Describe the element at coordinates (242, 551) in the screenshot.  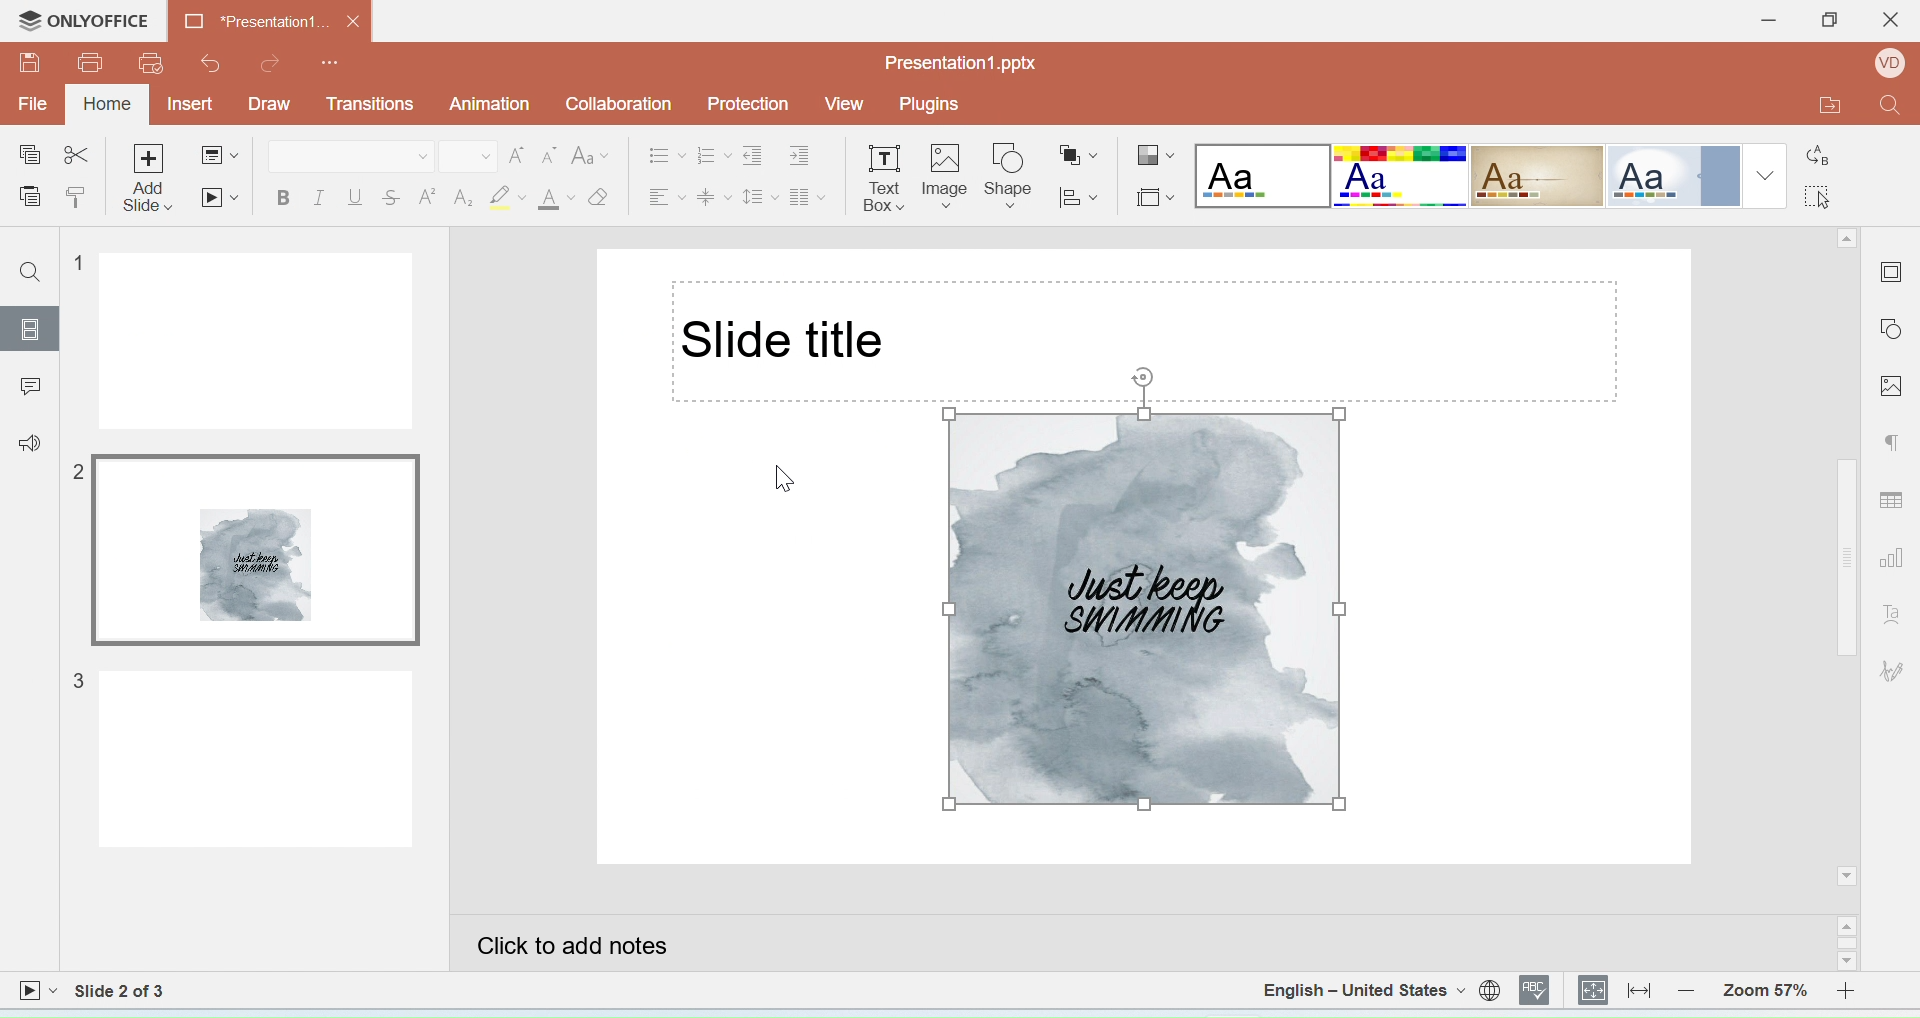
I see `Slide 2` at that location.